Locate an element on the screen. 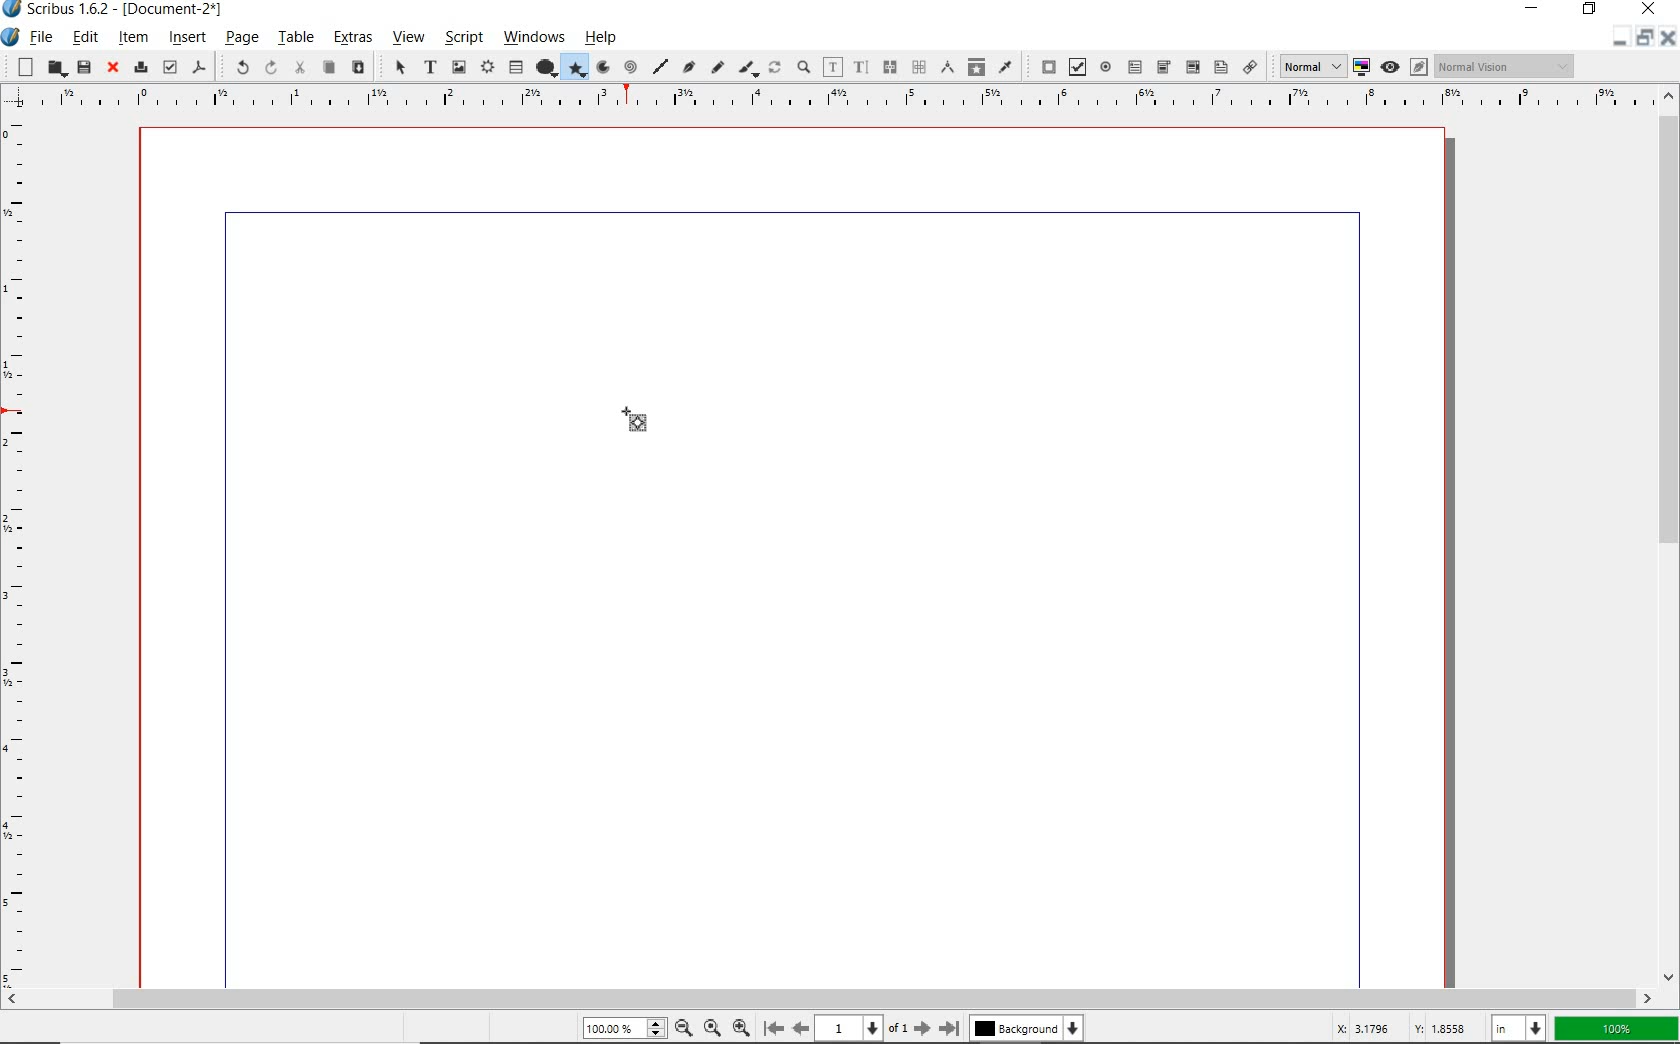 This screenshot has width=1680, height=1044. select item is located at coordinates (397, 67).